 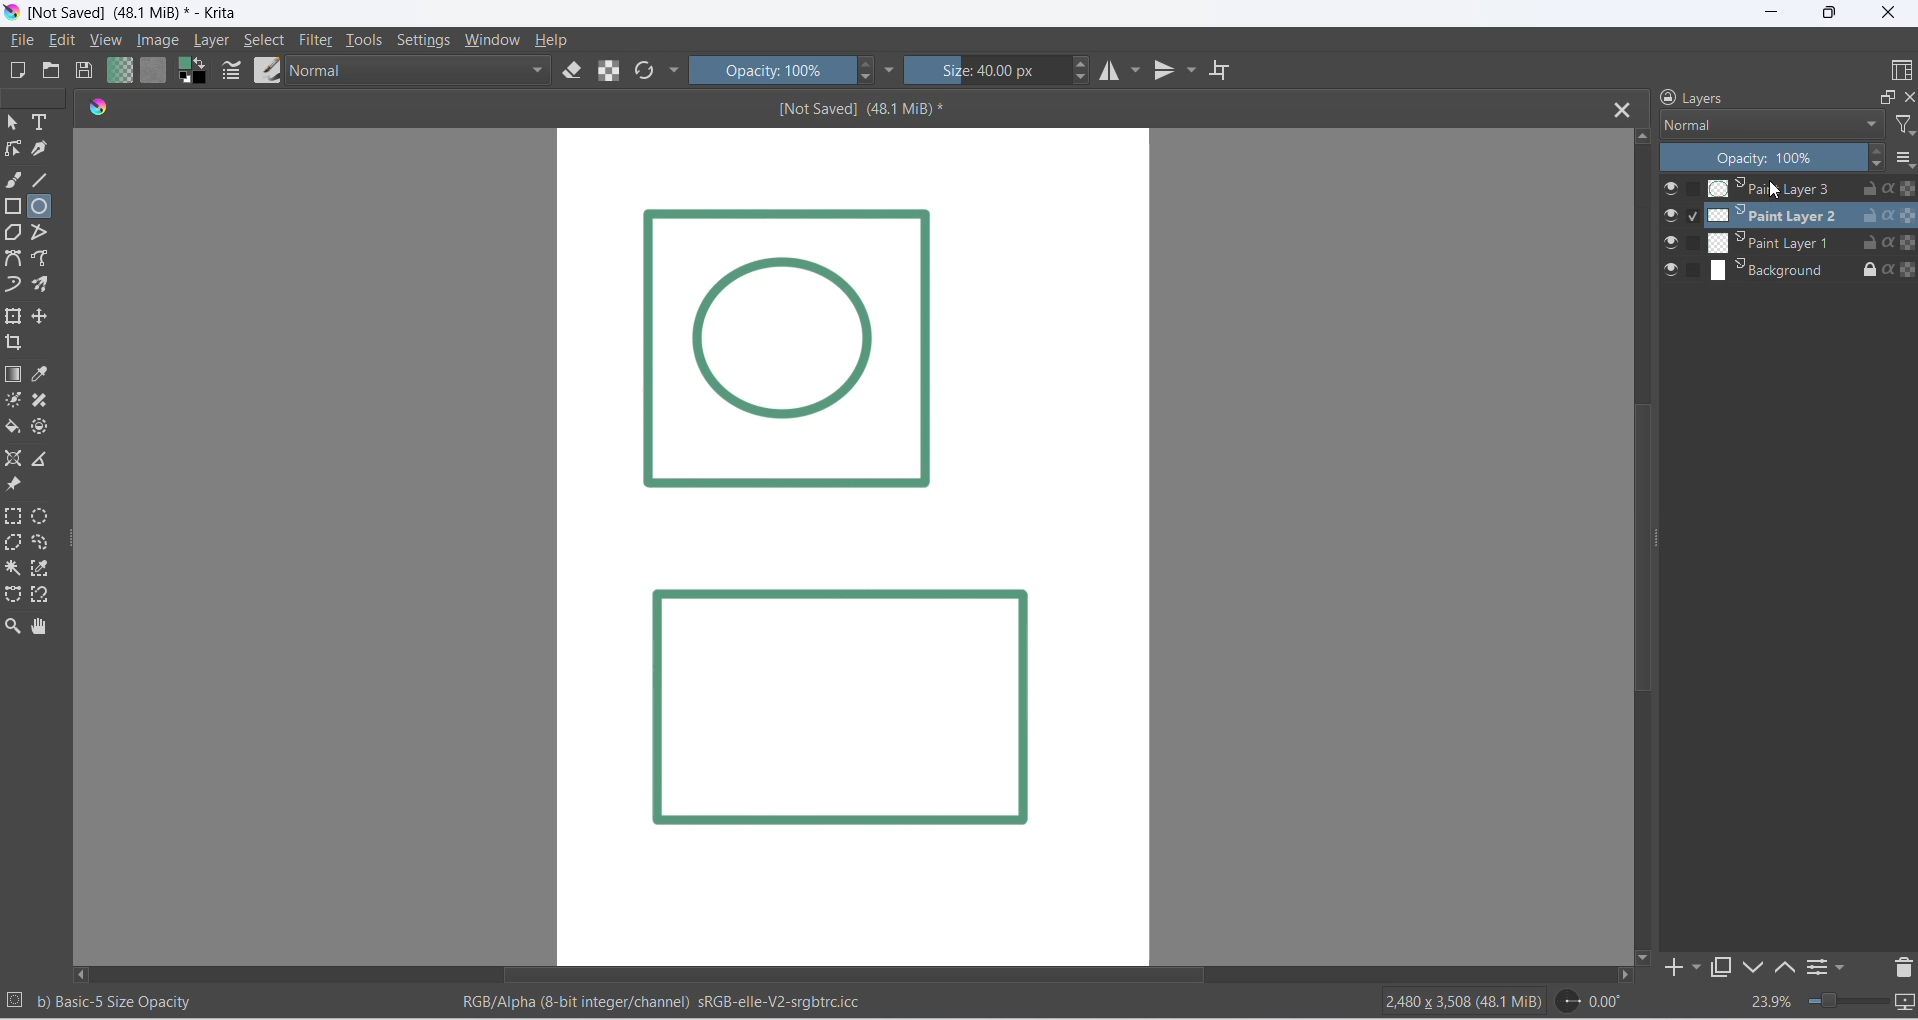 I want to click on freehand brush tool, so click(x=14, y=181).